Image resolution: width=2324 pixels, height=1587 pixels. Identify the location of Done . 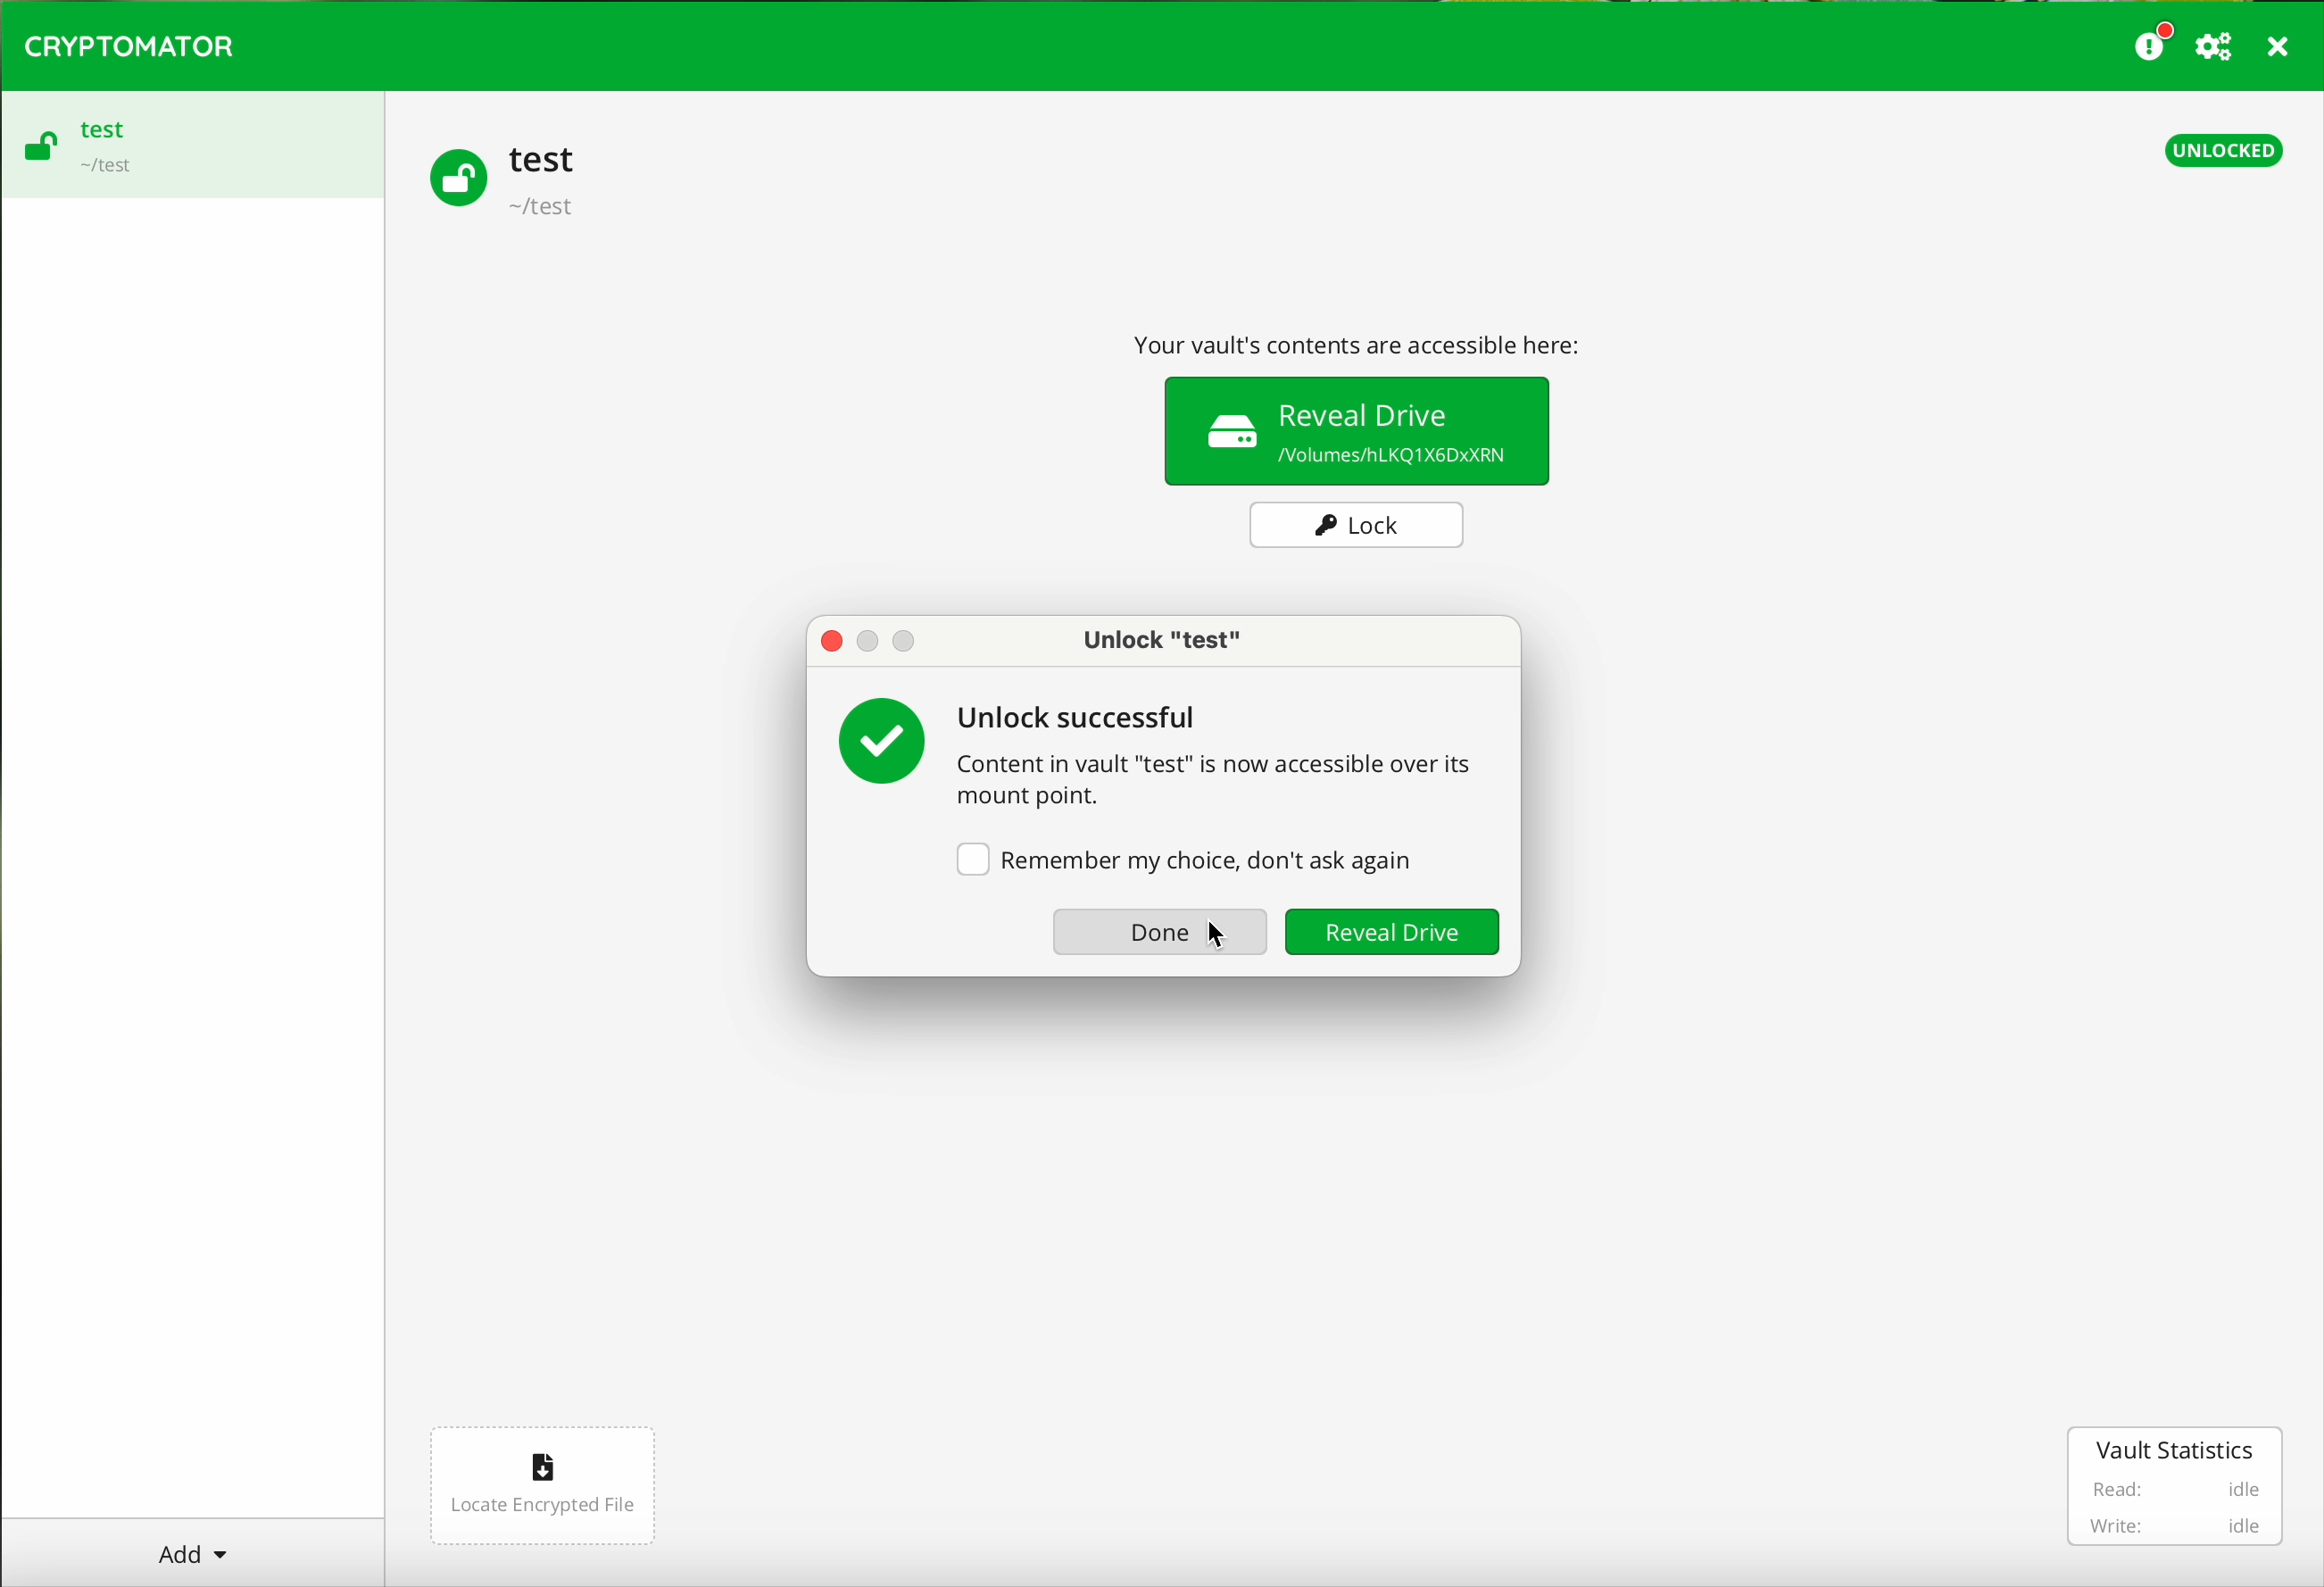
(1155, 932).